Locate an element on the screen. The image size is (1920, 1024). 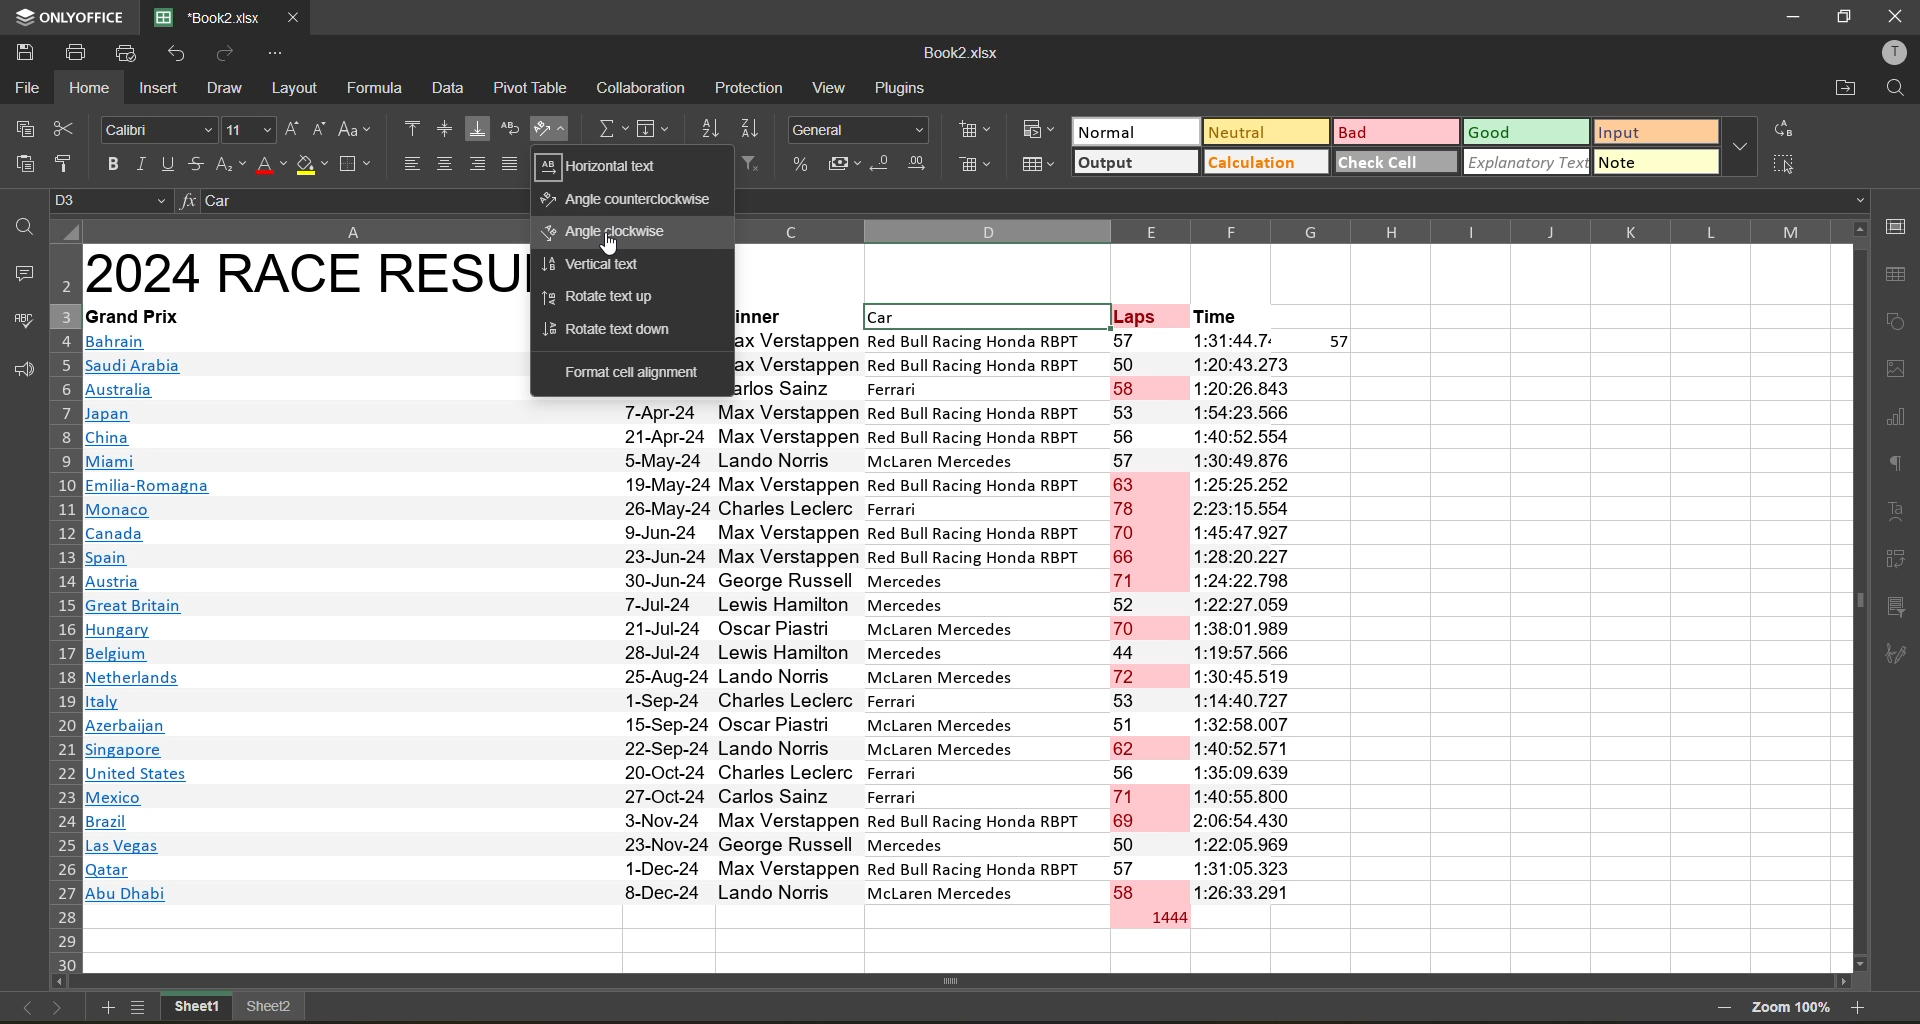
quick print is located at coordinates (130, 51).